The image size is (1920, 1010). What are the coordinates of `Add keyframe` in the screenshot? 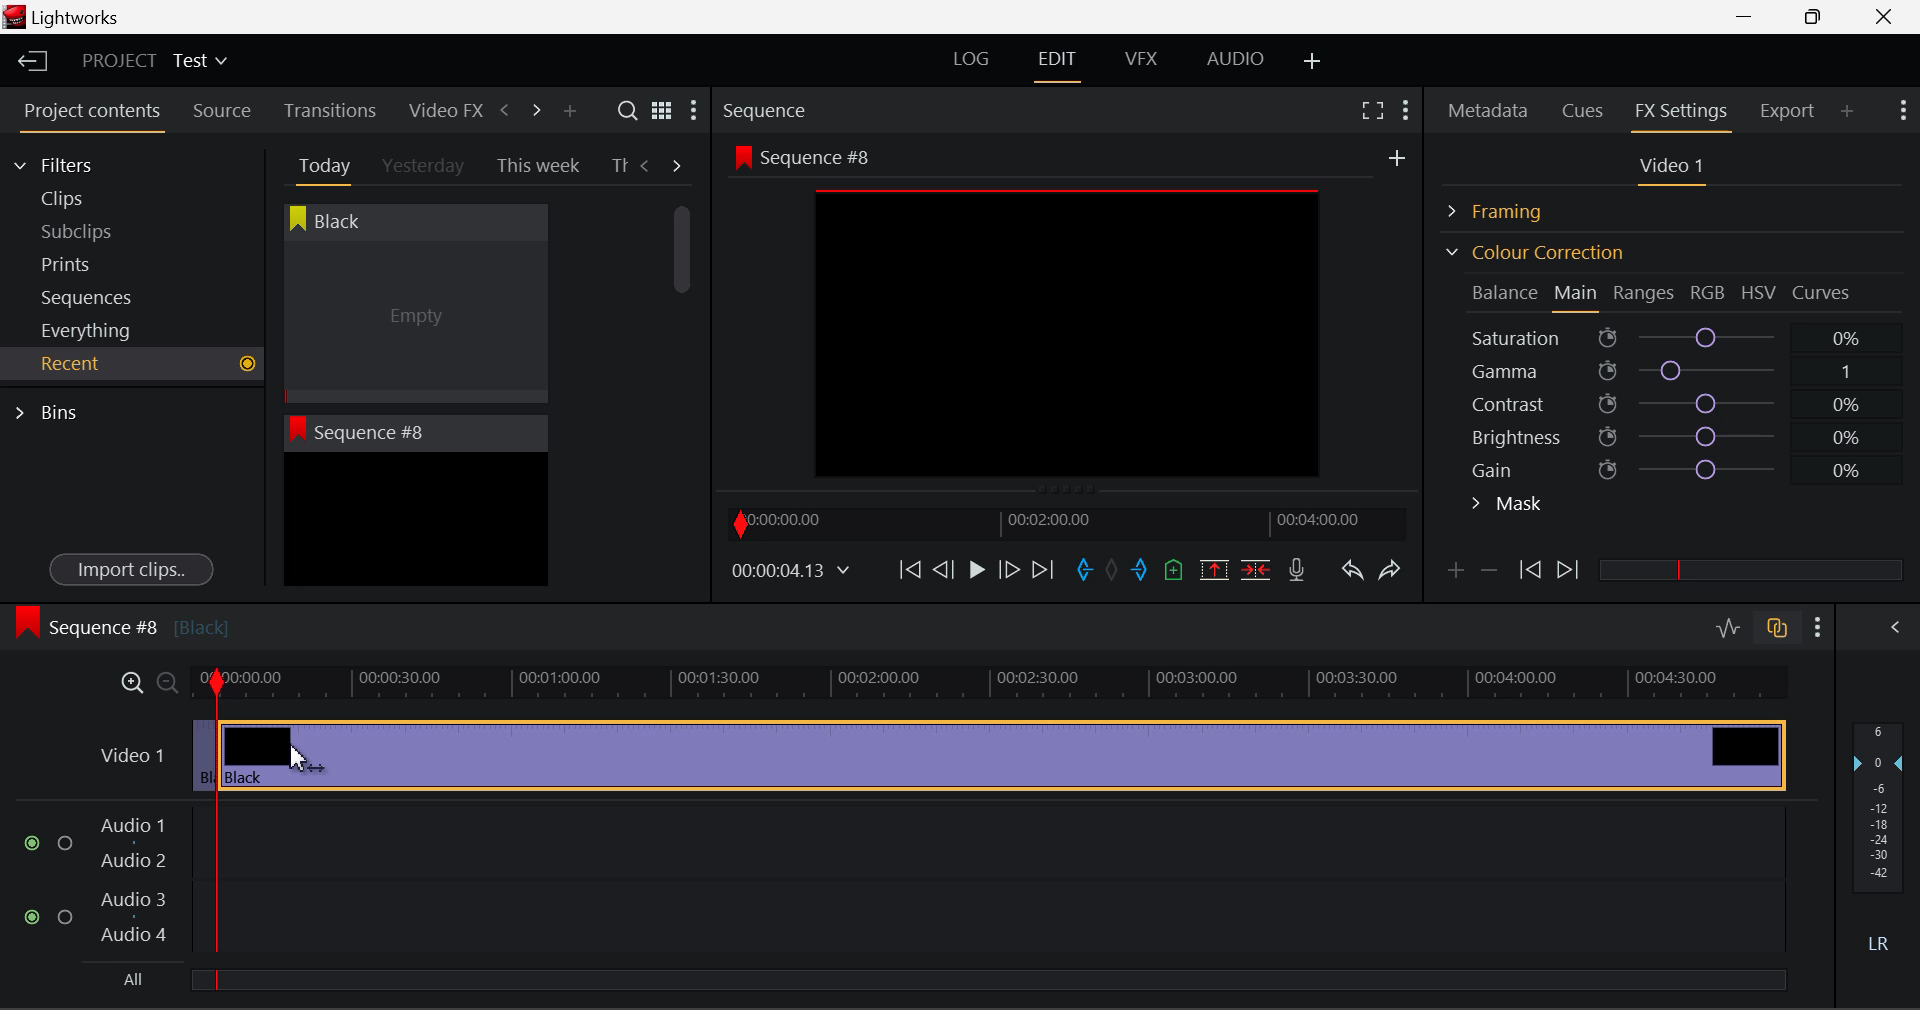 It's located at (1452, 574).